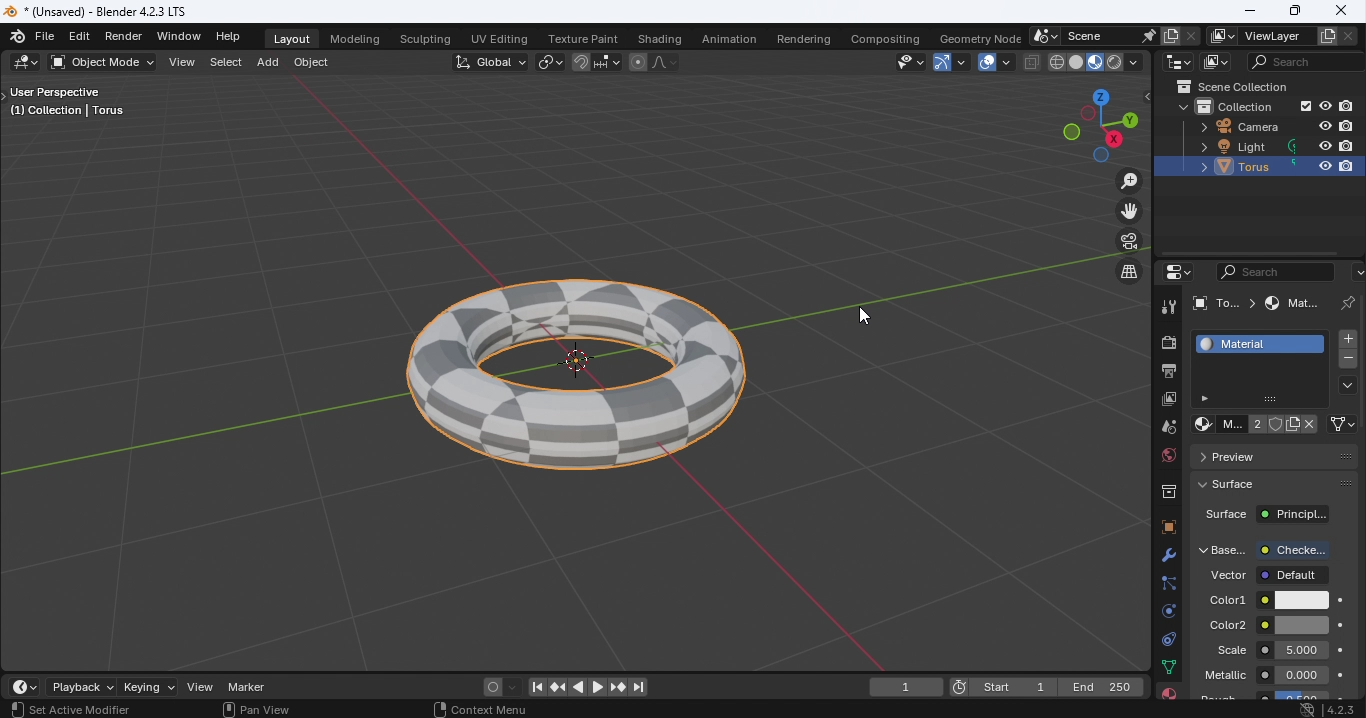 The height and width of the screenshot is (718, 1366). Describe the element at coordinates (1168, 609) in the screenshot. I see `Physics` at that location.